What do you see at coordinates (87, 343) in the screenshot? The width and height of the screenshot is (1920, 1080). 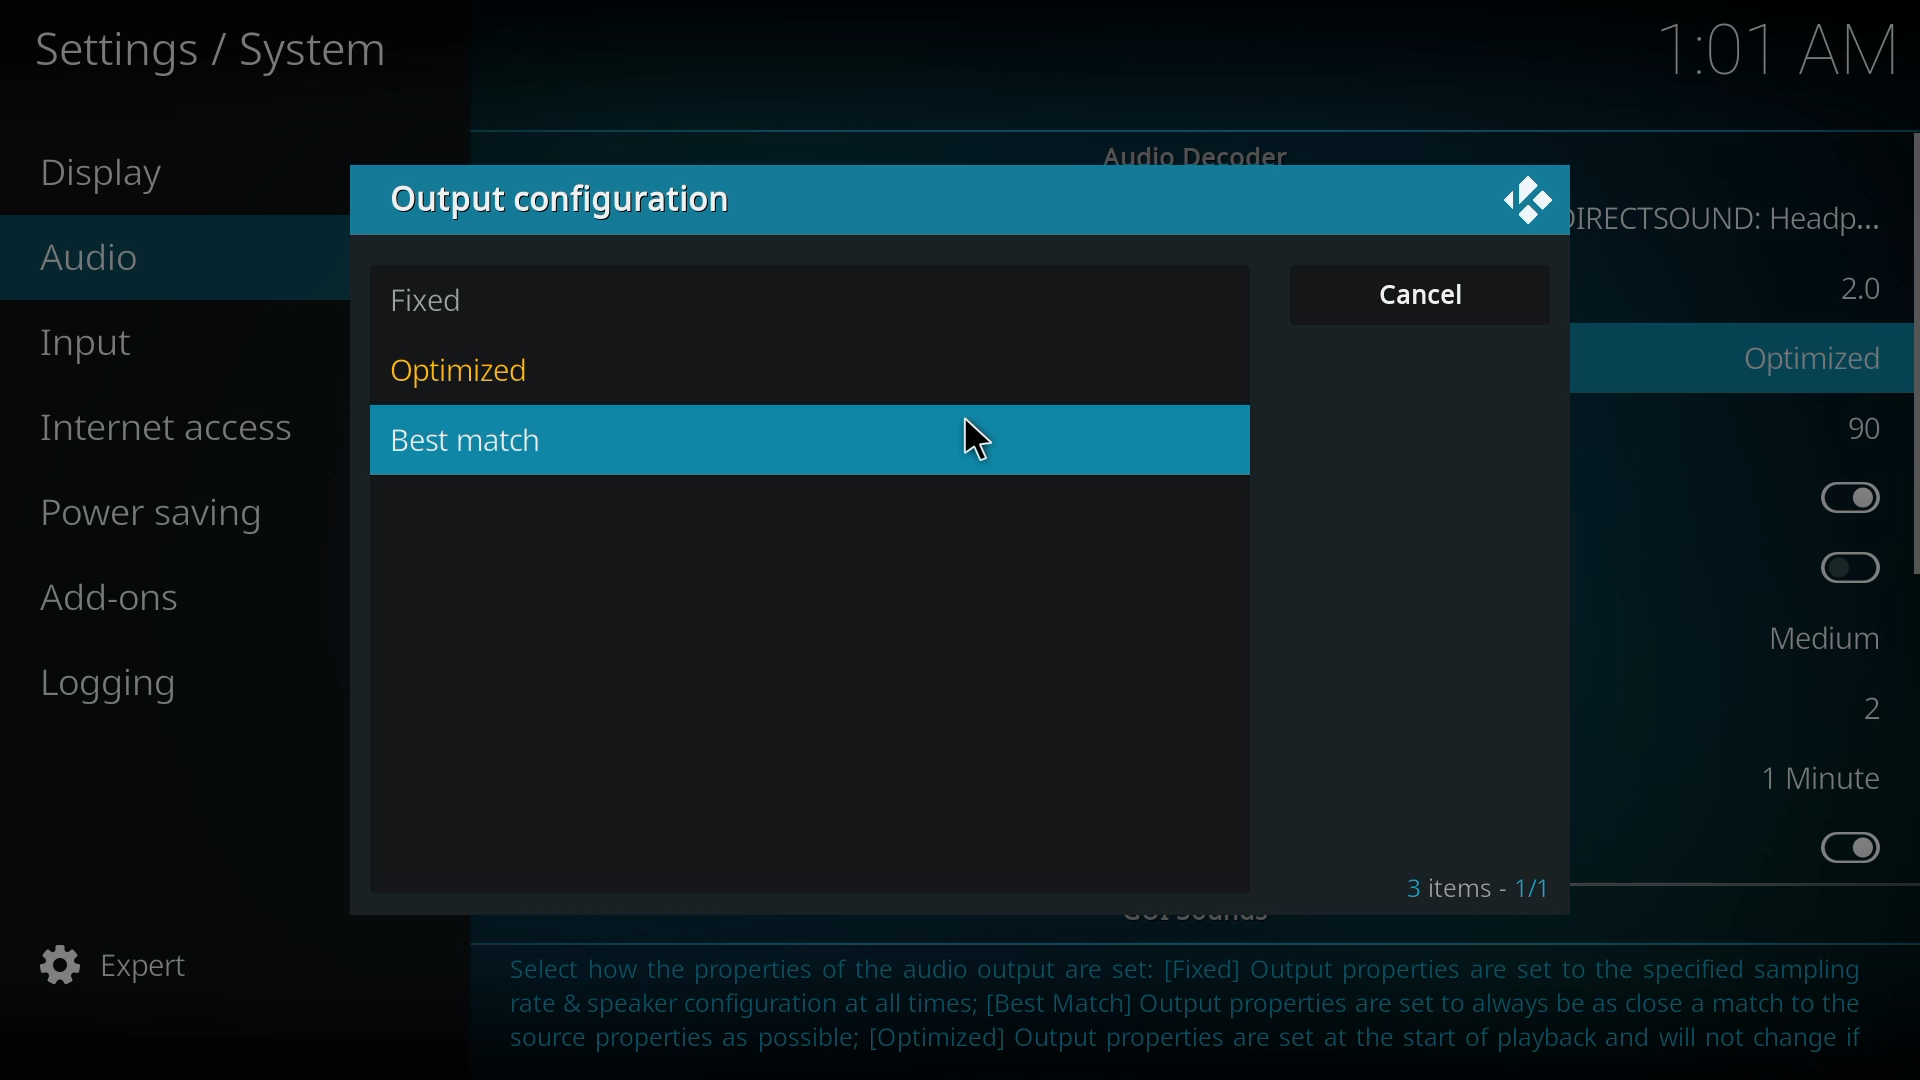 I see `input` at bounding box center [87, 343].